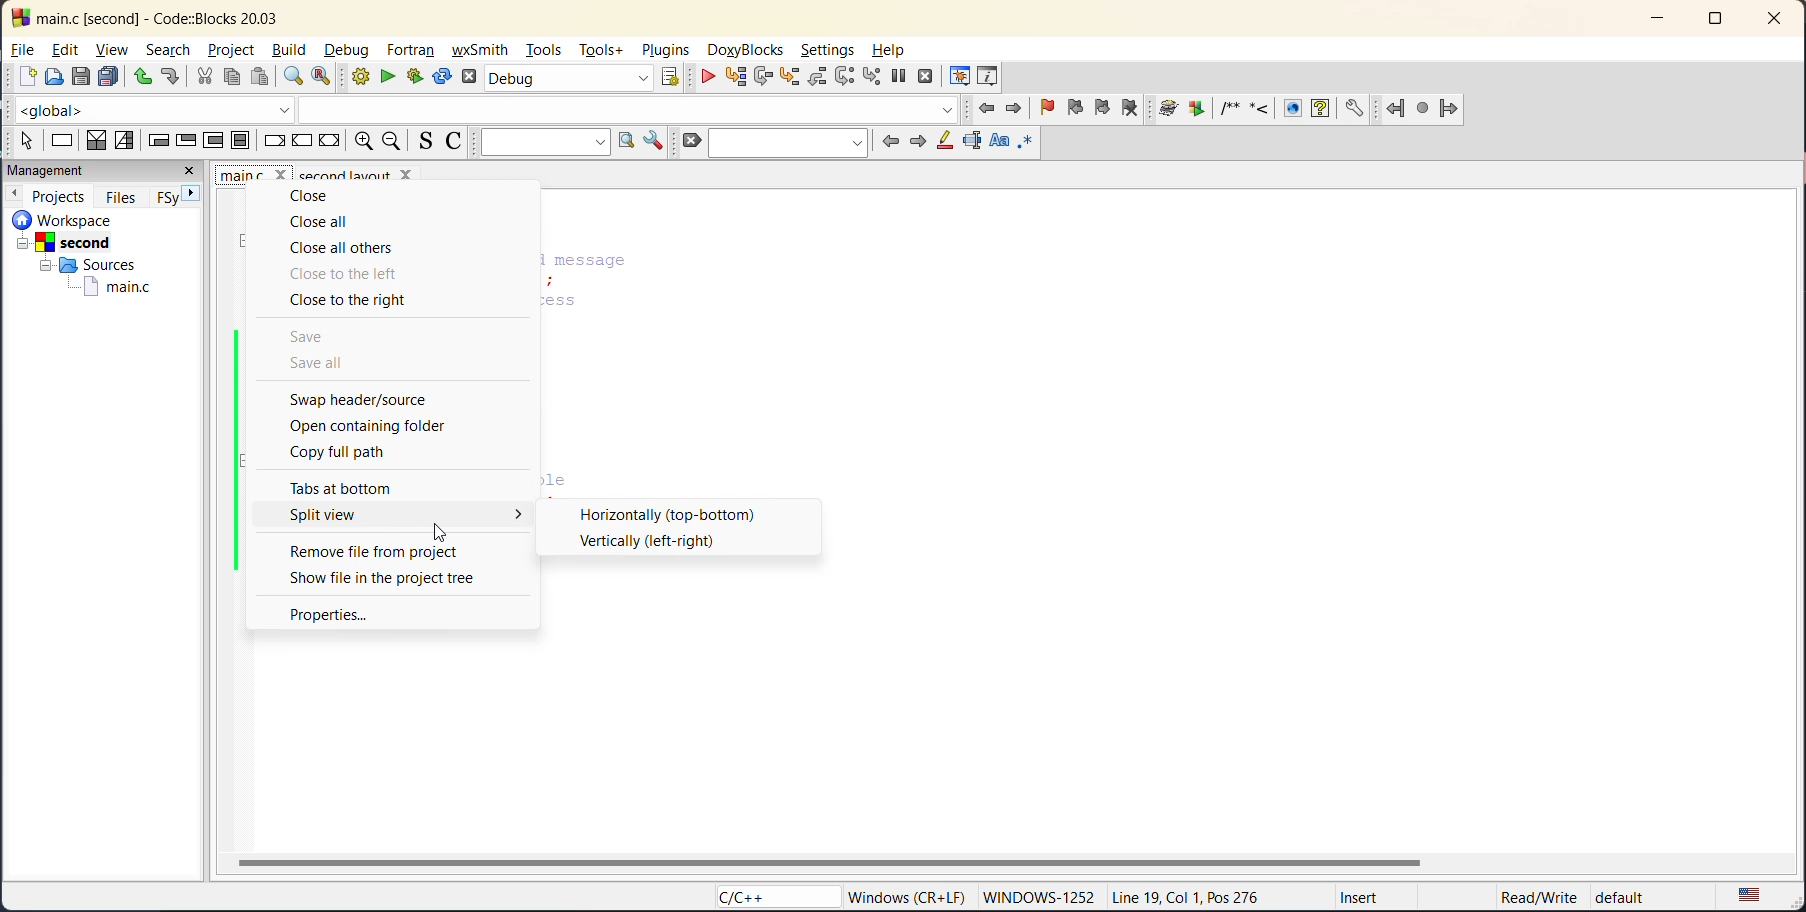 The width and height of the screenshot is (1806, 912). I want to click on jump back, so click(990, 111).